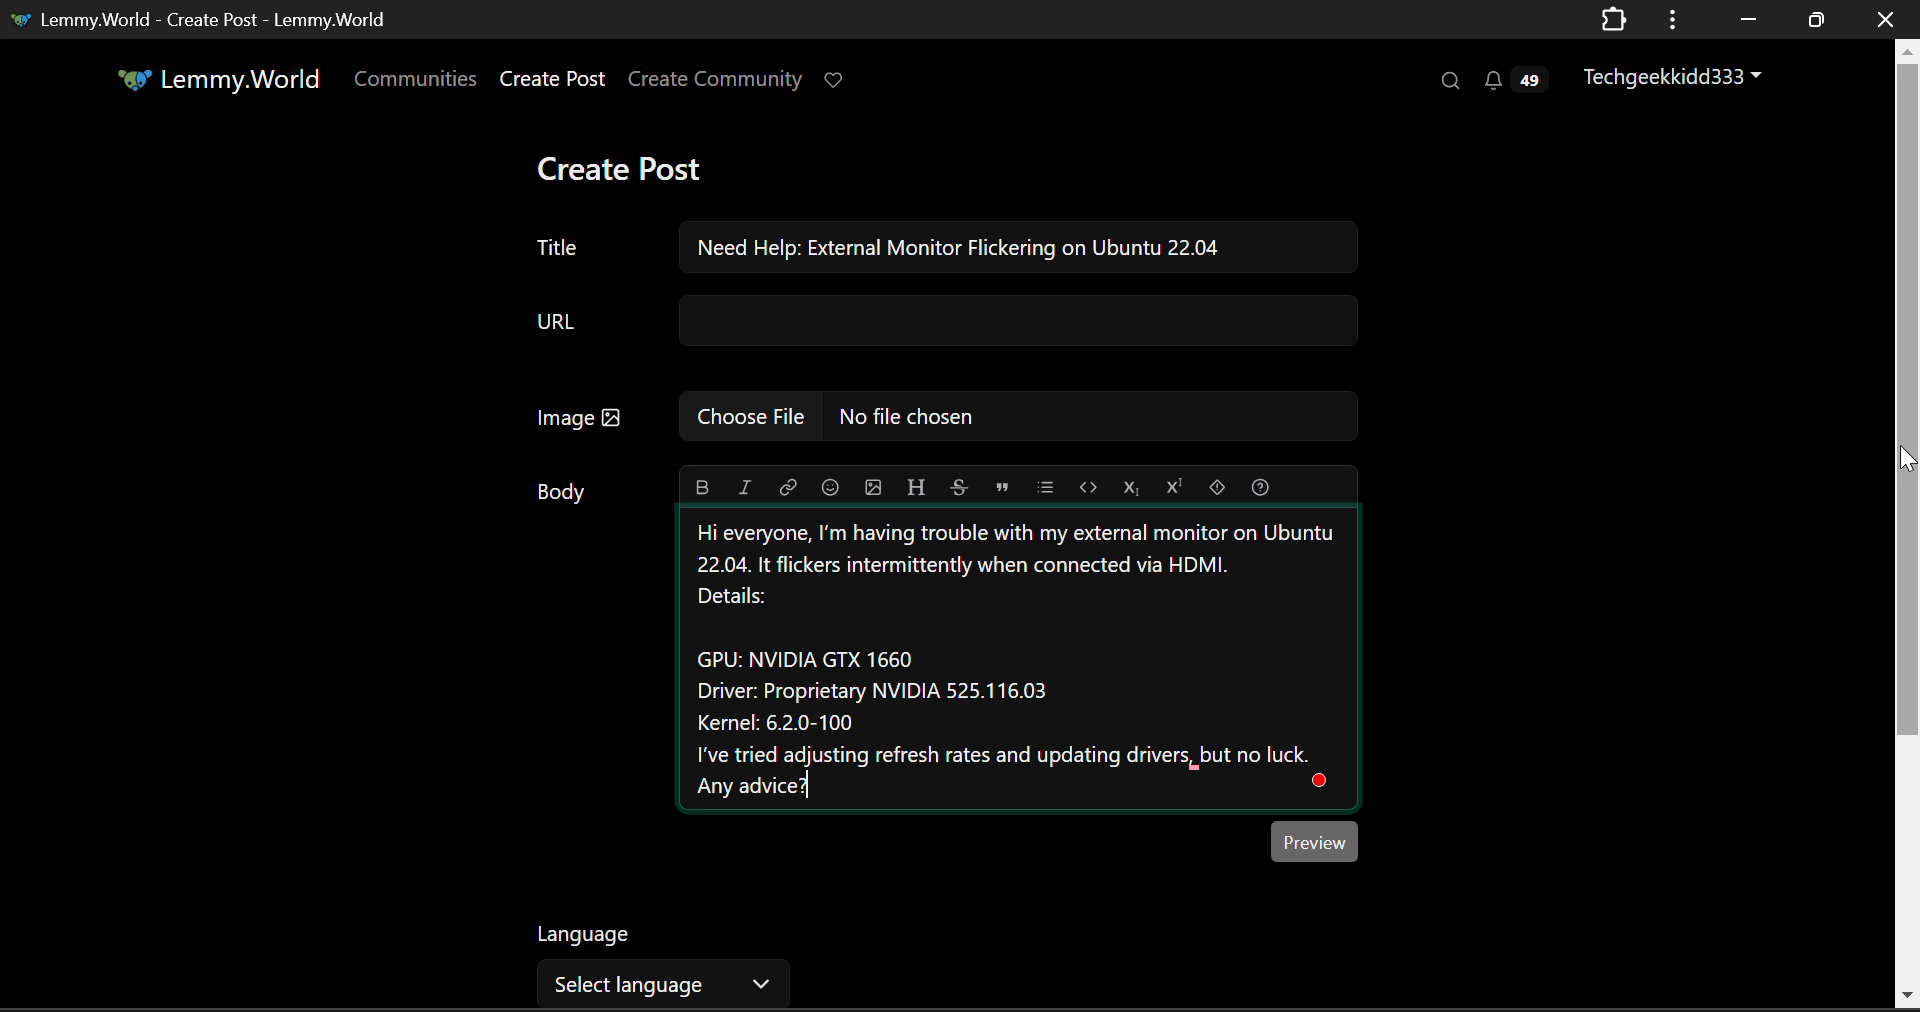  I want to click on Italic, so click(743, 489).